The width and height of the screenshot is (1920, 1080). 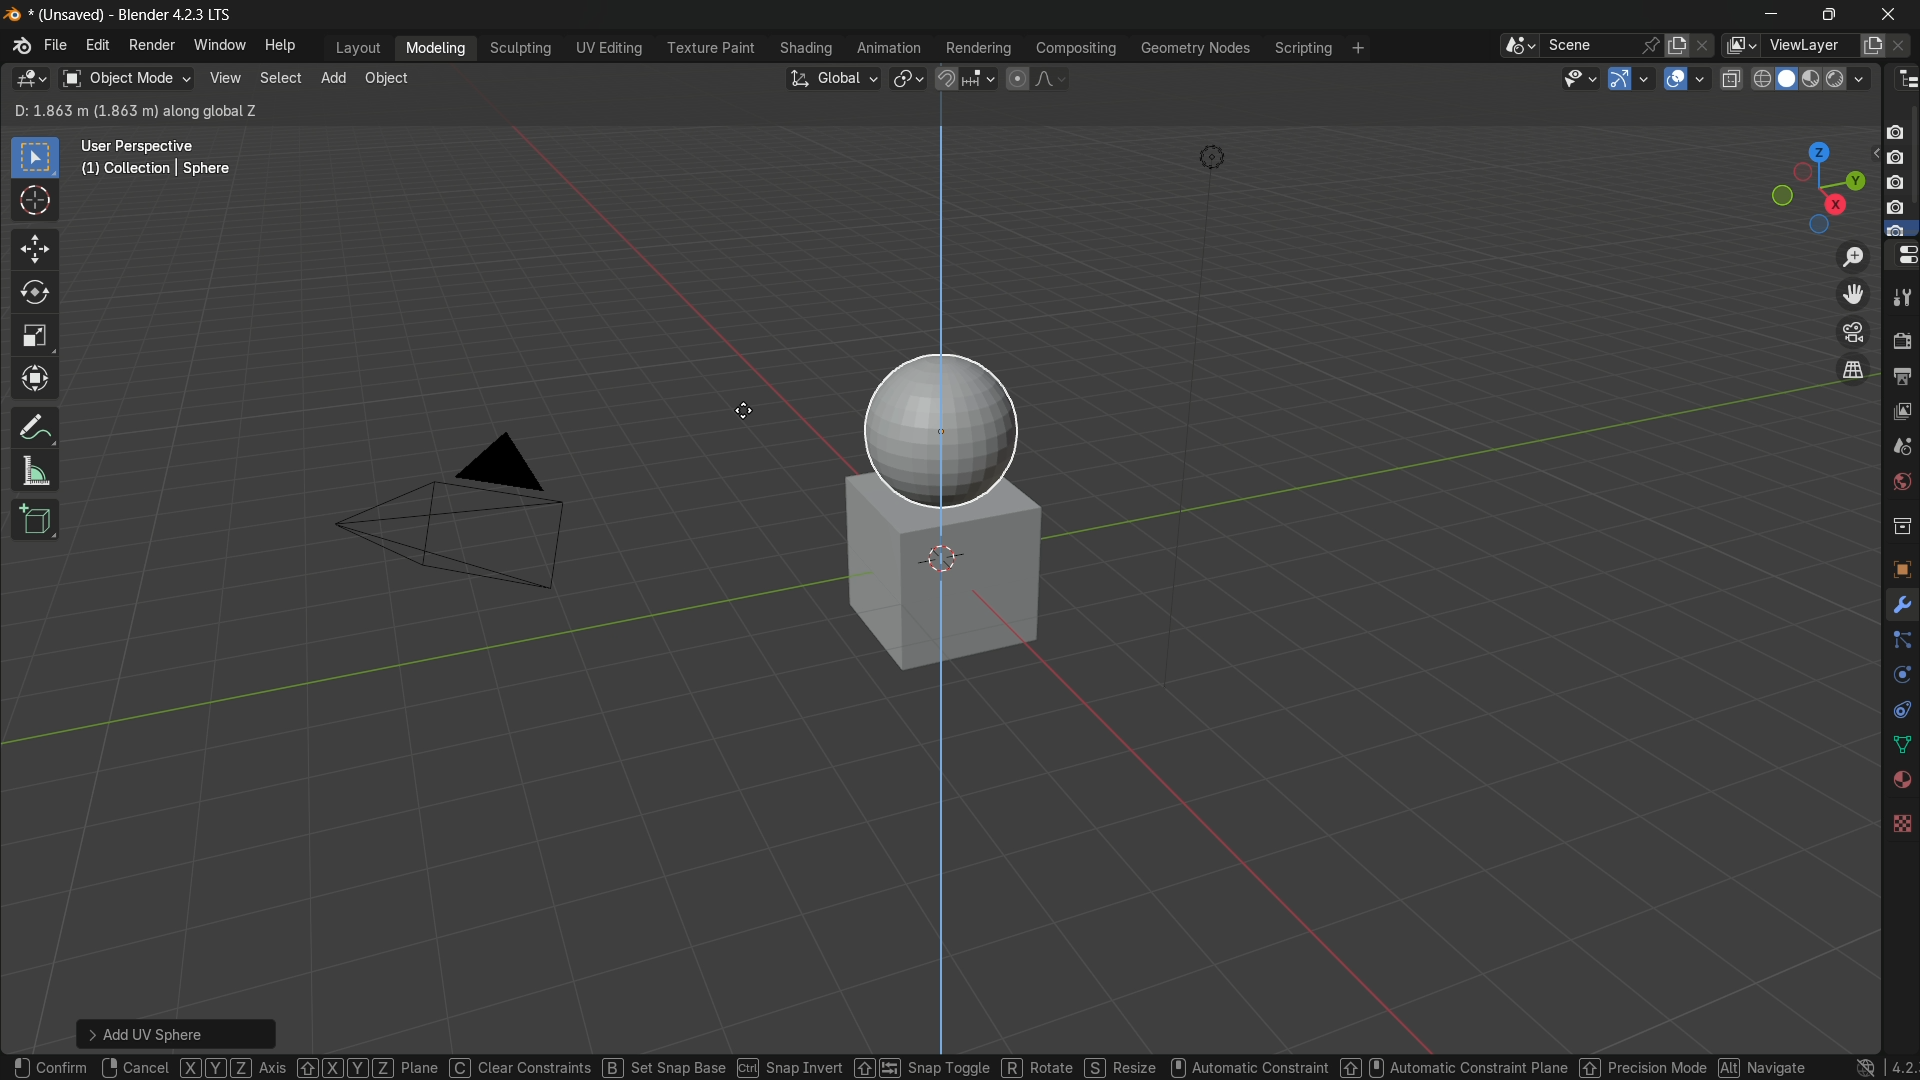 What do you see at coordinates (1902, 482) in the screenshot?
I see `world` at bounding box center [1902, 482].